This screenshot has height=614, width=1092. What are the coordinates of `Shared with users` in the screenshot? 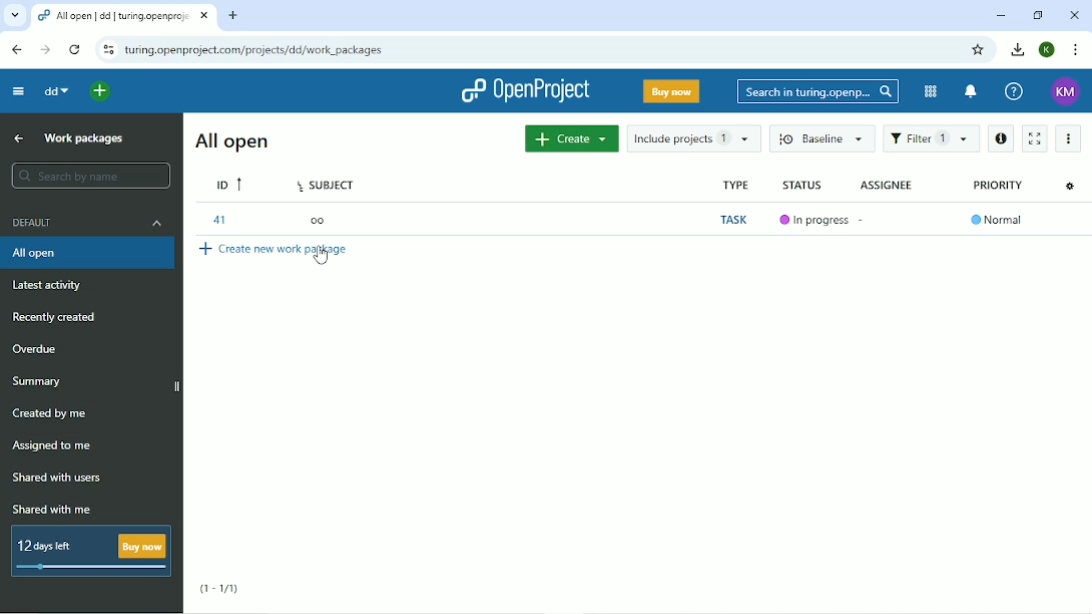 It's located at (58, 477).